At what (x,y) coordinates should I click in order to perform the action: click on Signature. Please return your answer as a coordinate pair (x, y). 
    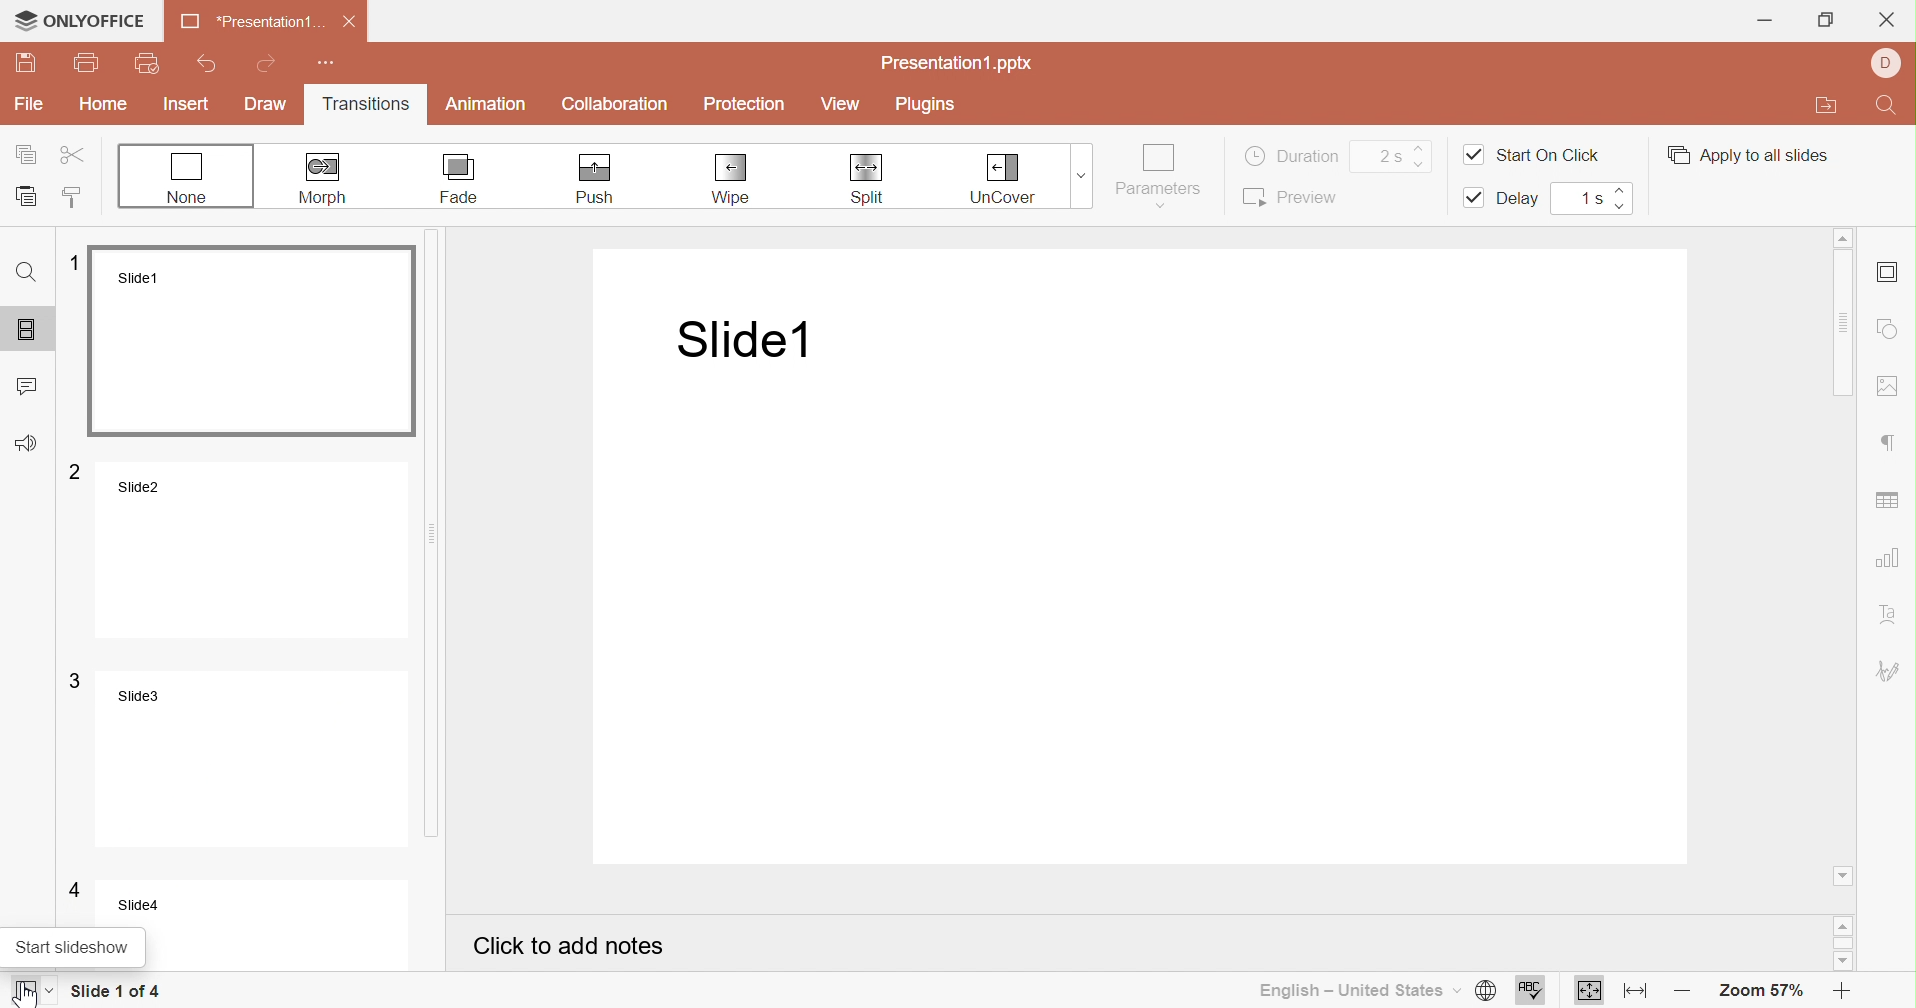
    Looking at the image, I should click on (1891, 671).